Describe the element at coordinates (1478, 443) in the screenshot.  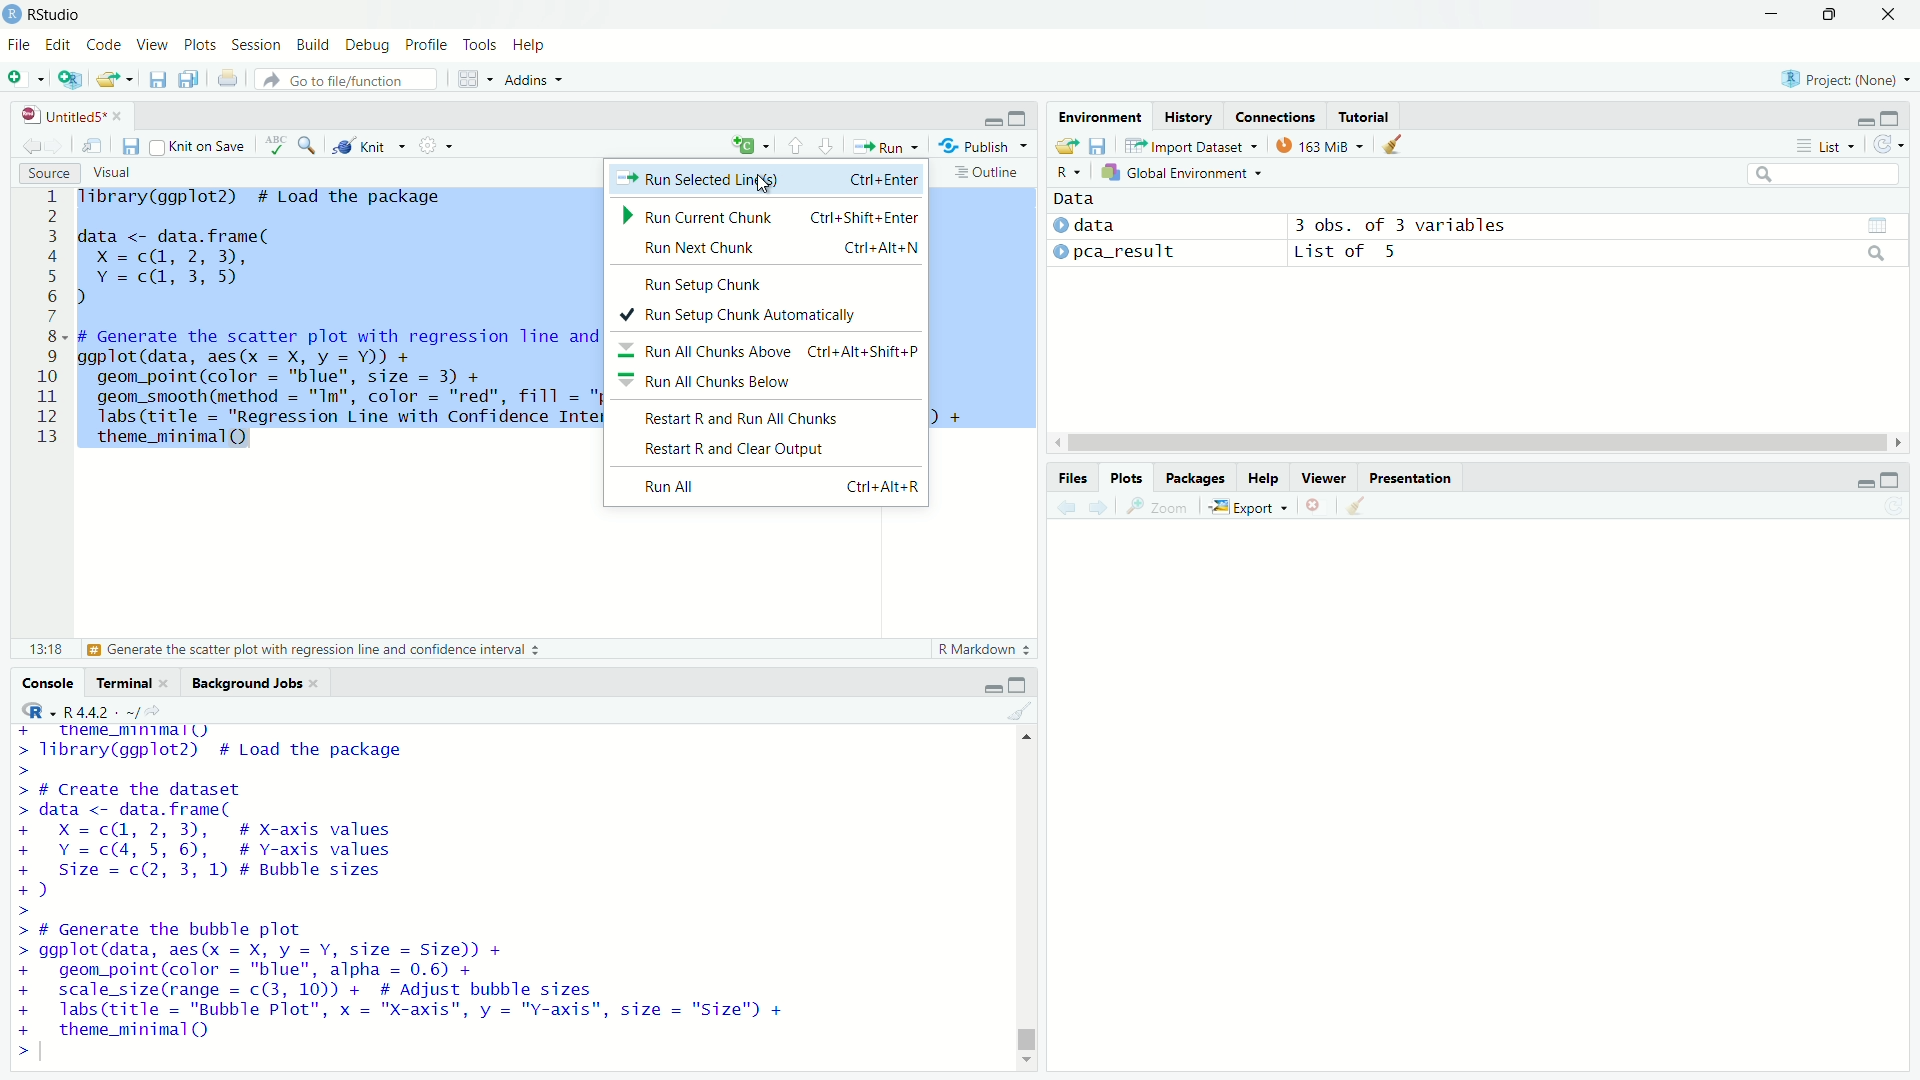
I see `horizontal scroll bar` at that location.